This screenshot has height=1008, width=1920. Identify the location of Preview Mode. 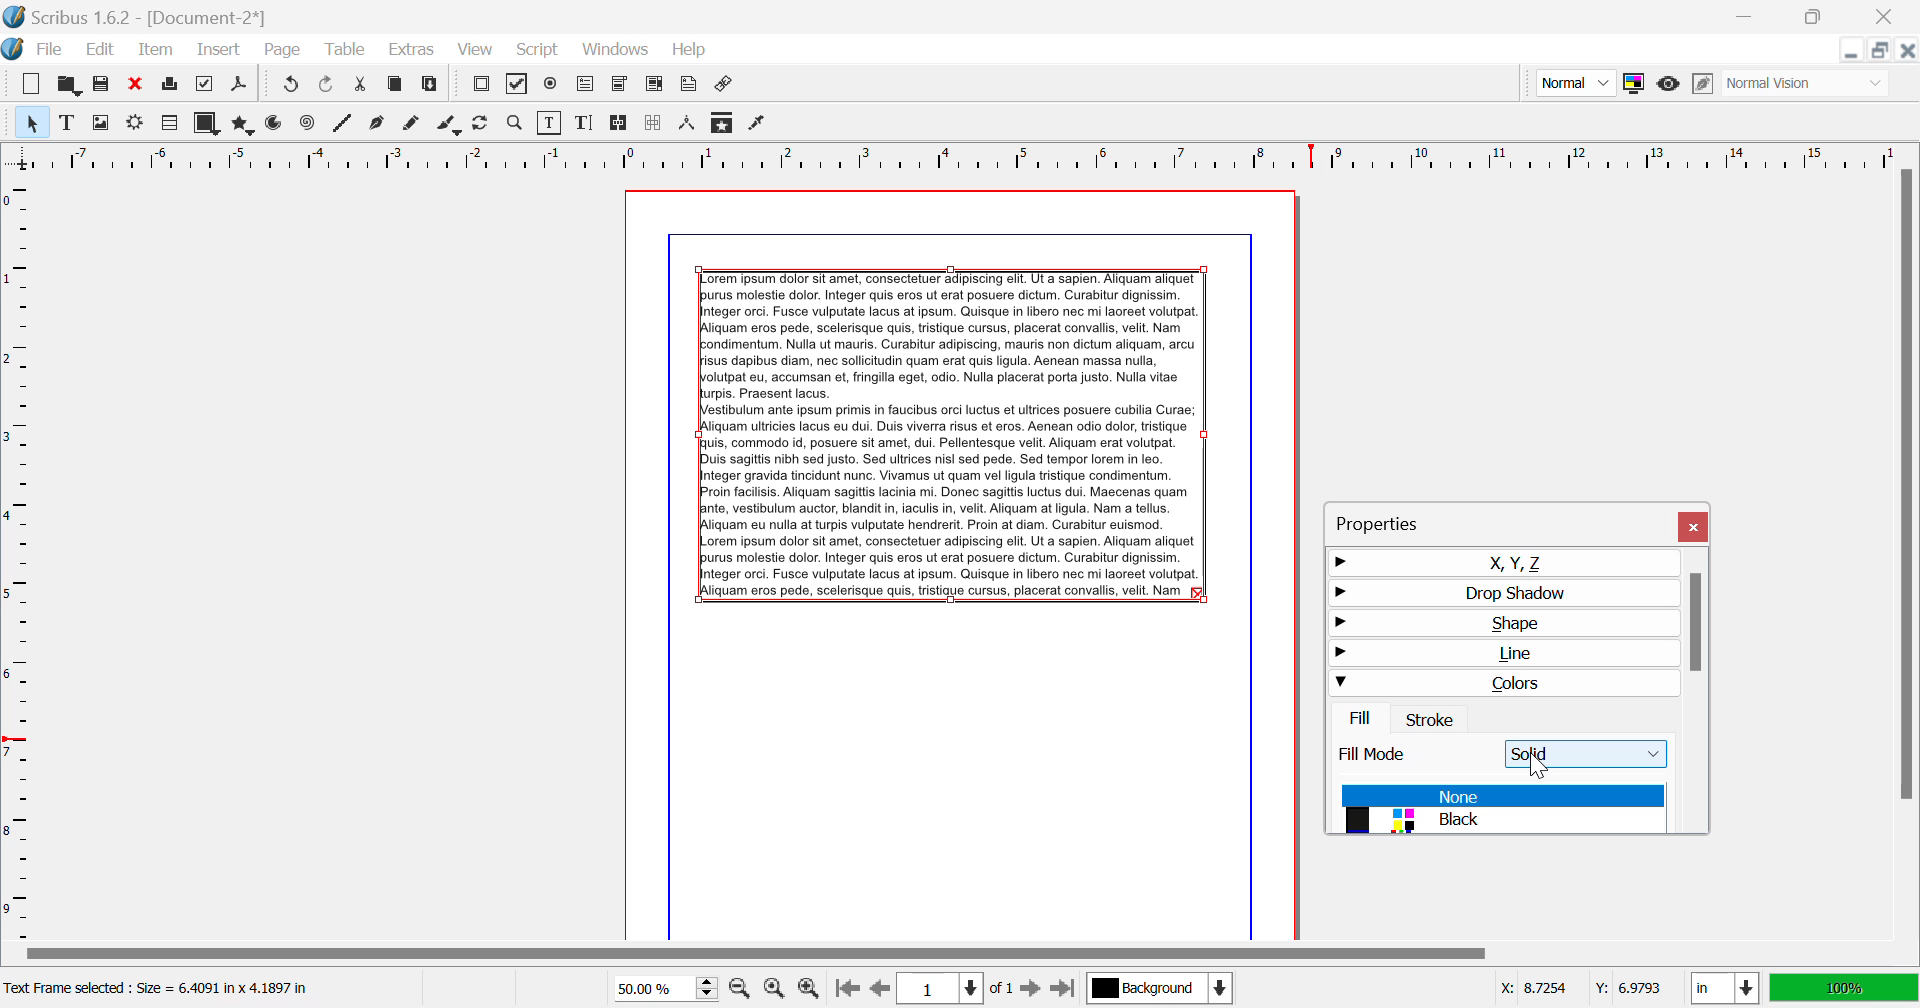
(1669, 86).